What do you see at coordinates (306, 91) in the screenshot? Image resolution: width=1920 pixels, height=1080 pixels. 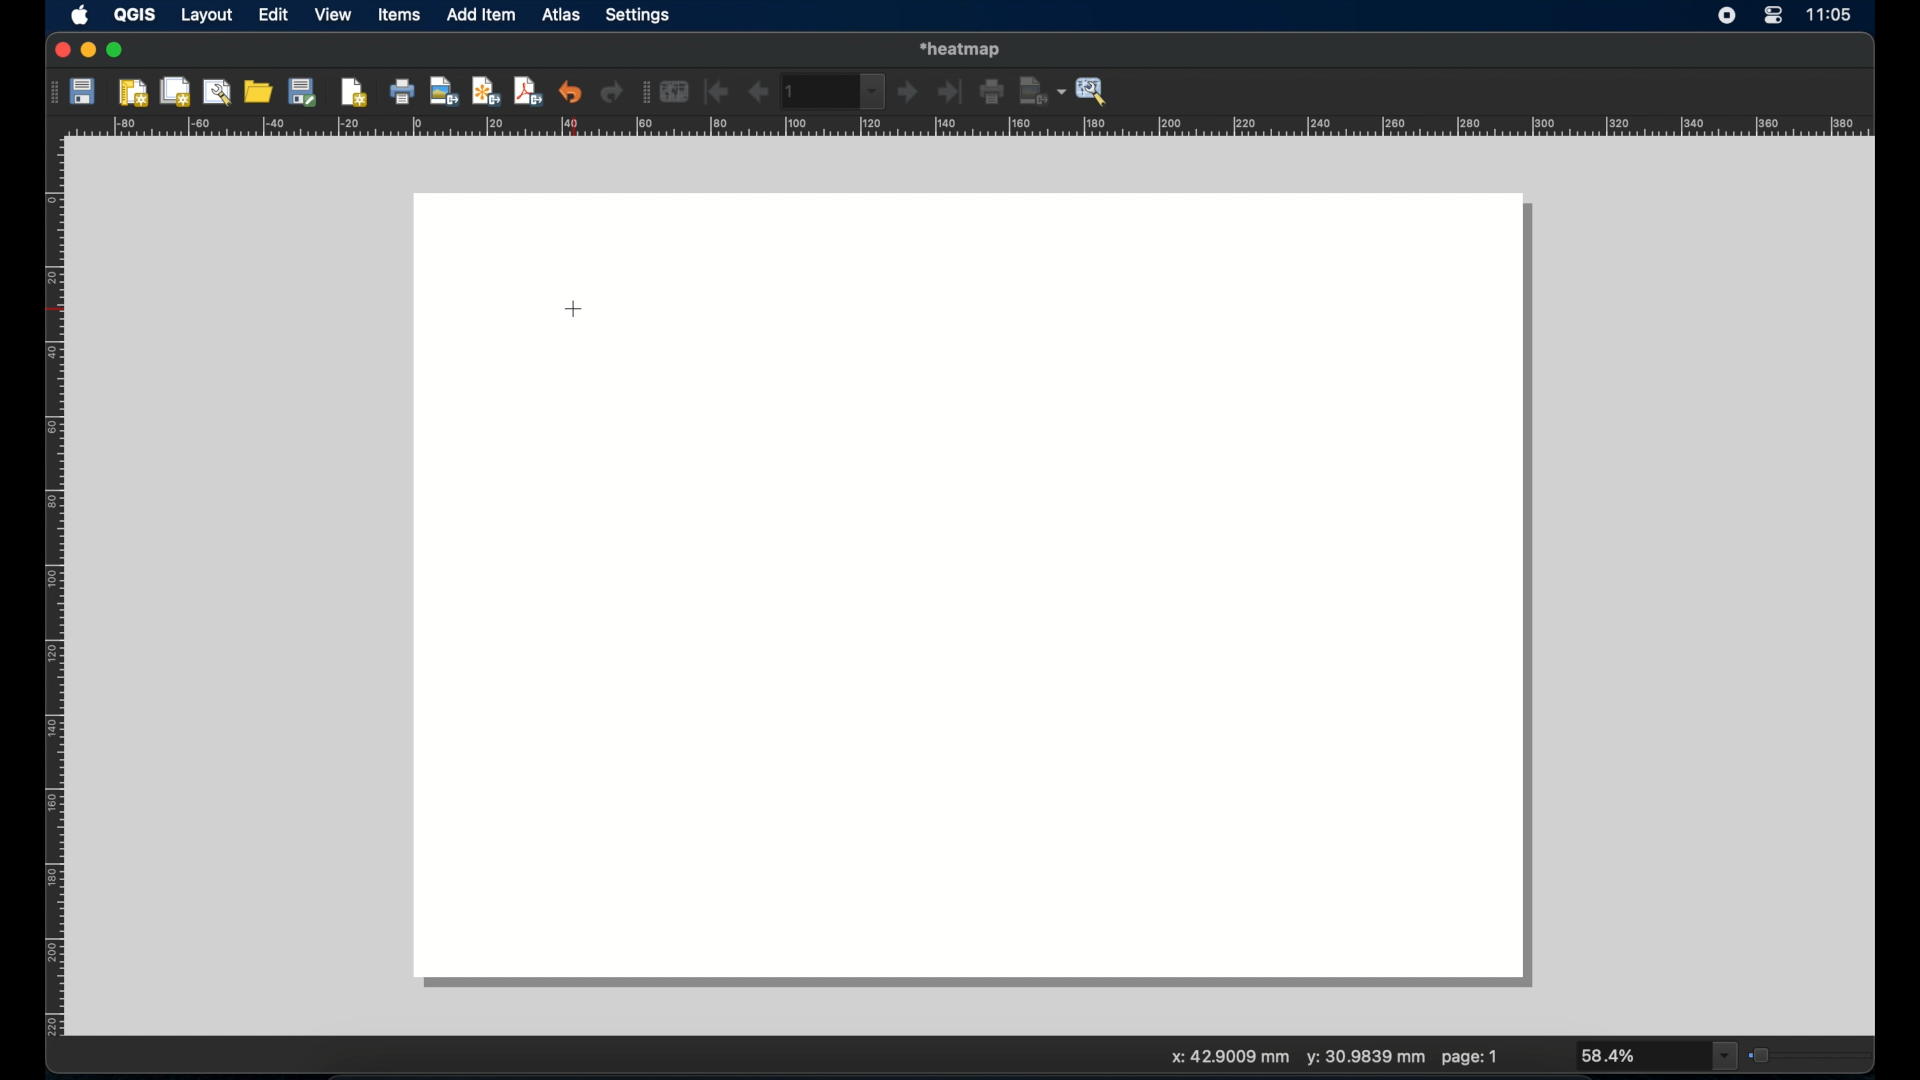 I see `saves template` at bounding box center [306, 91].